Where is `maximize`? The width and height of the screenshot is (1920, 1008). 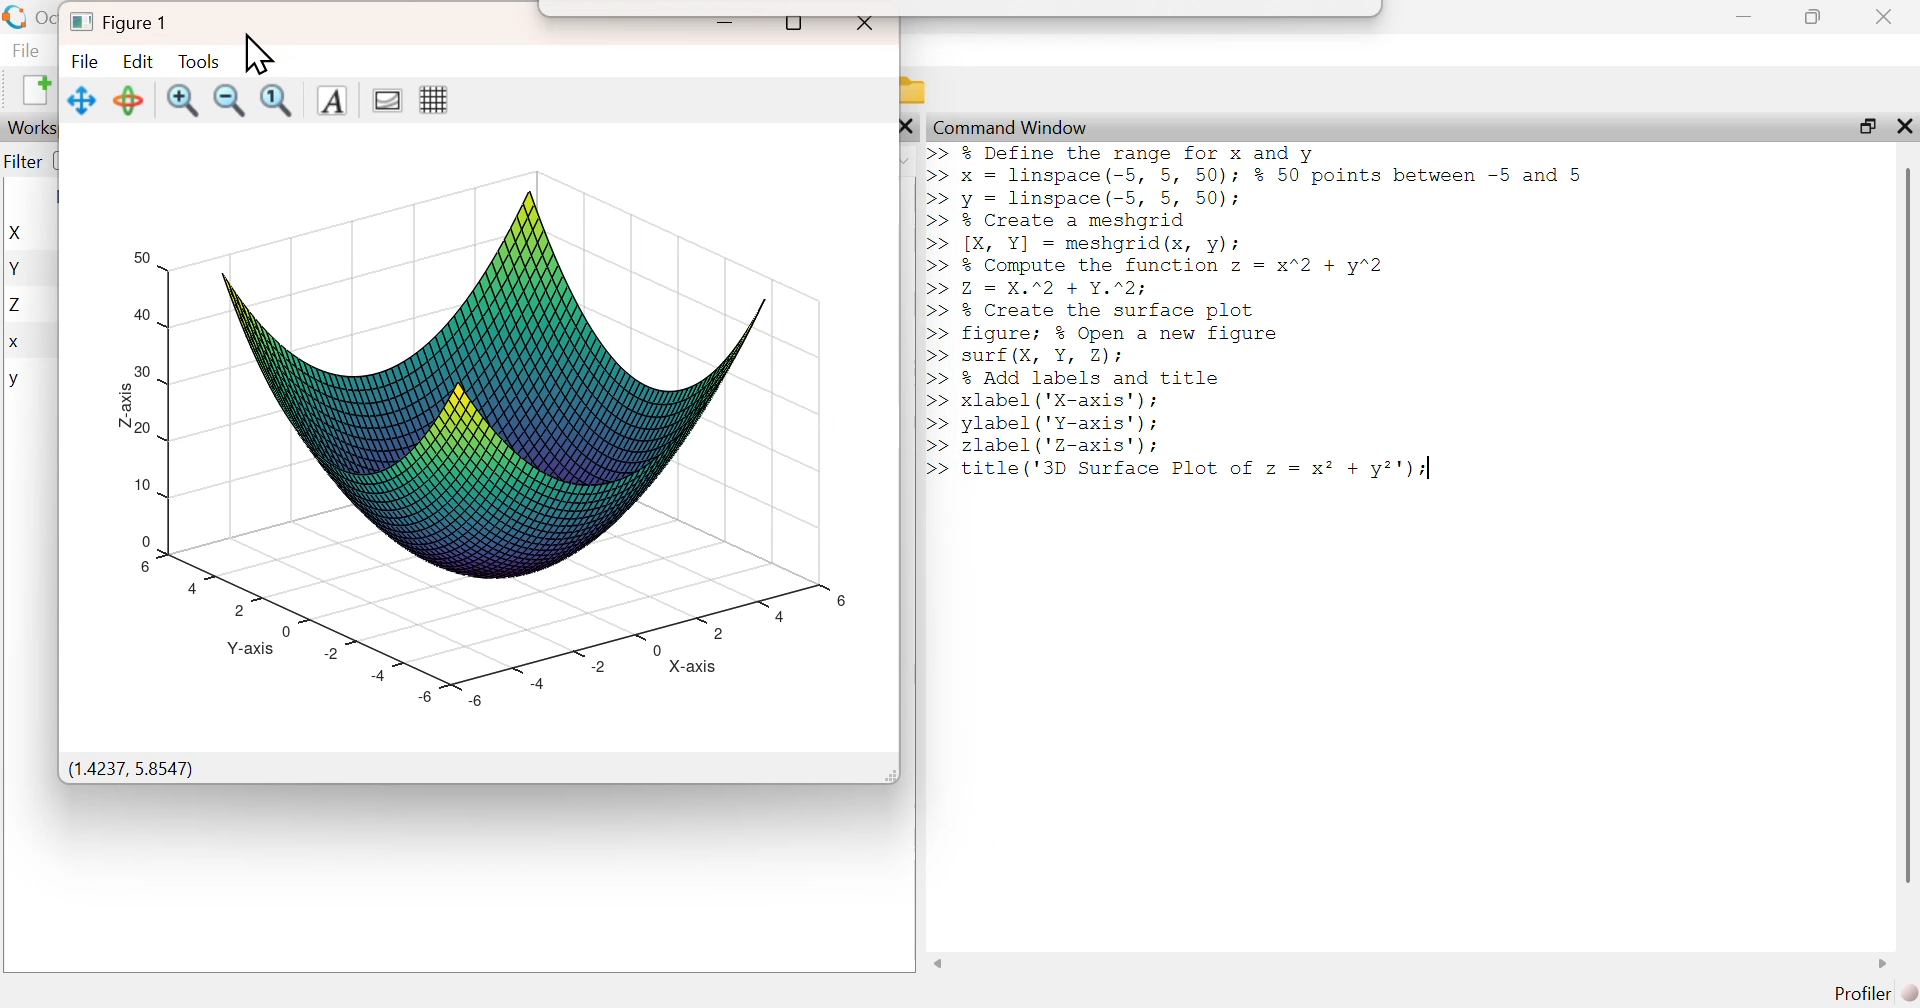
maximize is located at coordinates (1814, 16).